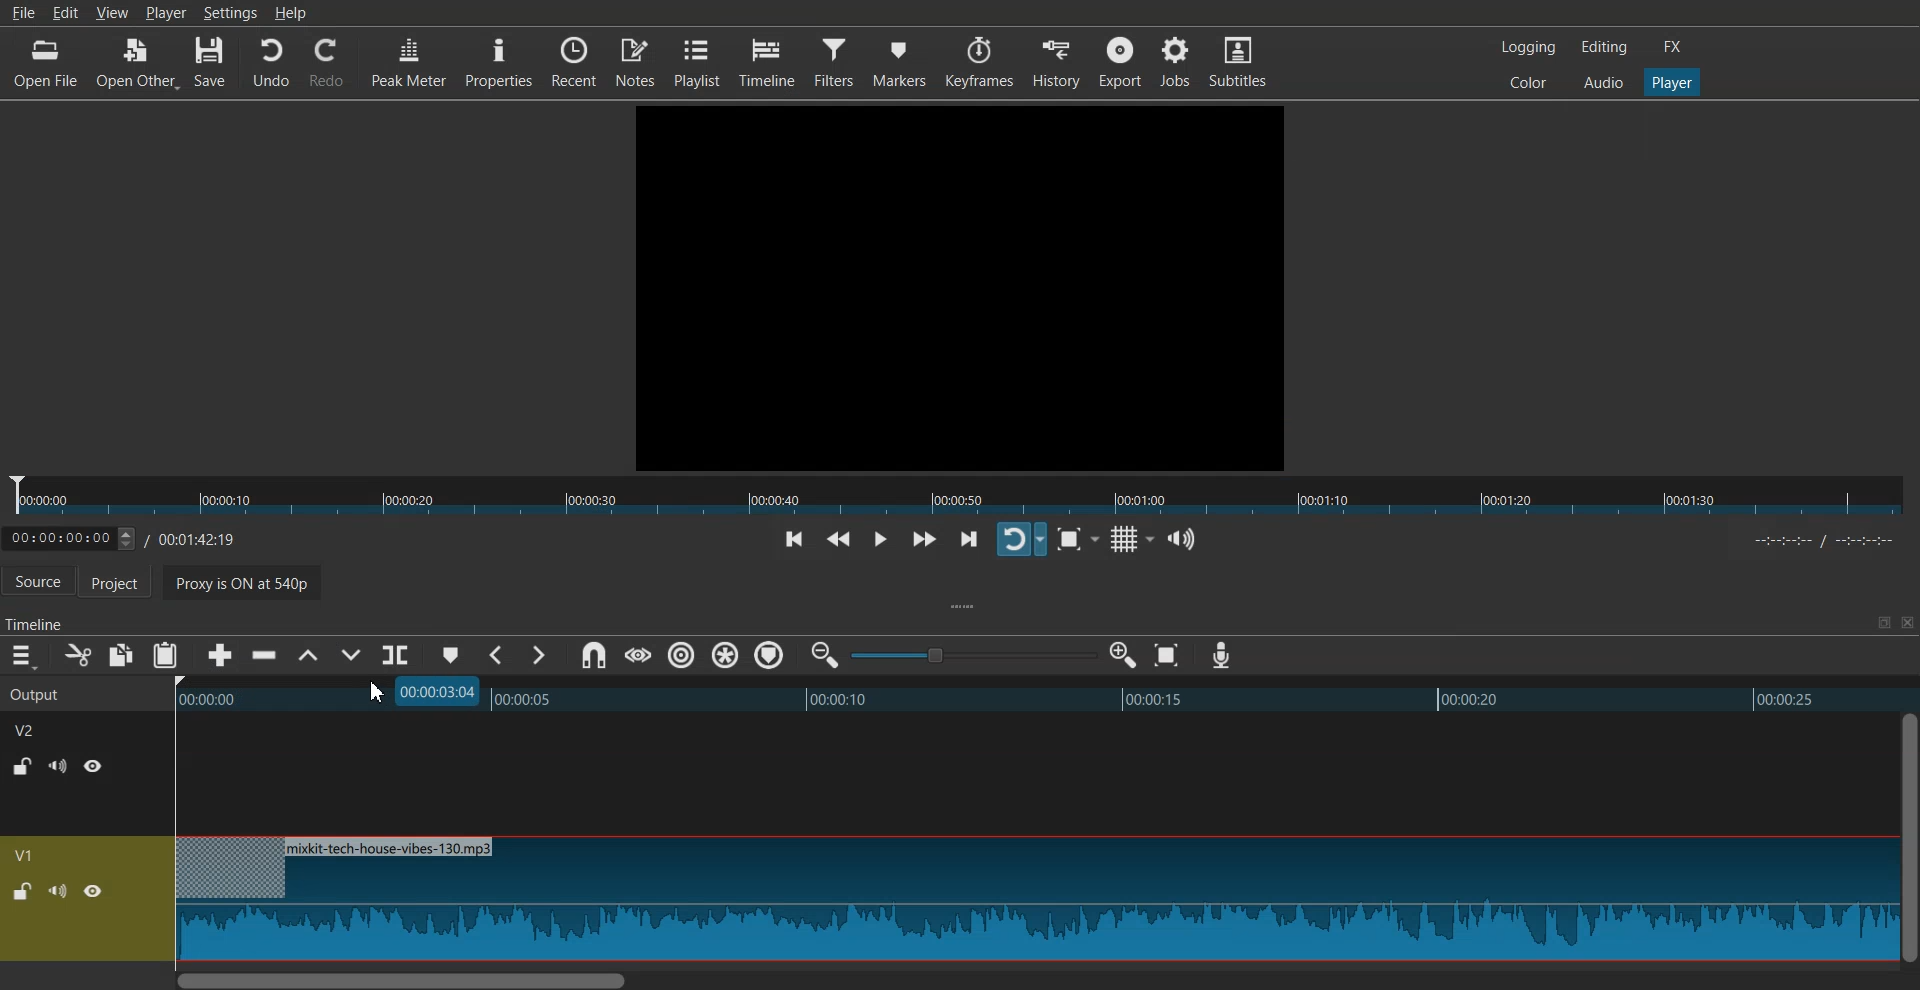 This screenshot has width=1920, height=990. What do you see at coordinates (265, 656) in the screenshot?
I see `Ripple delete` at bounding box center [265, 656].